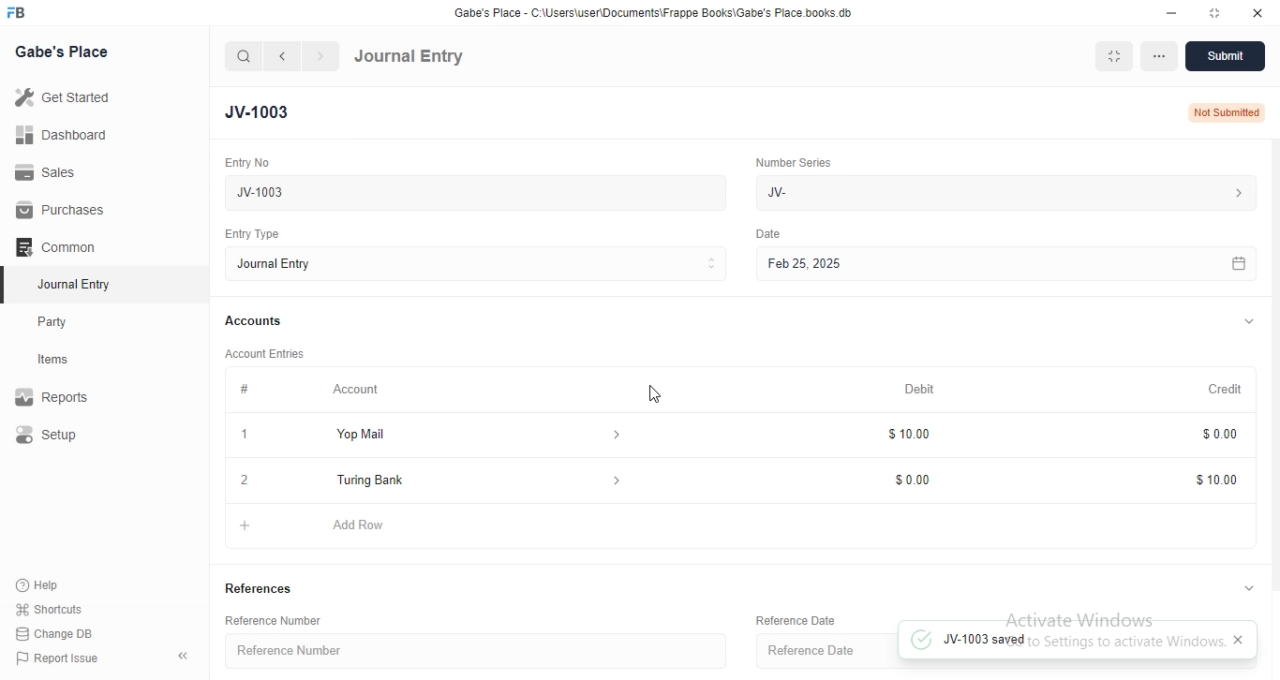 The image size is (1280, 680). Describe the element at coordinates (1226, 111) in the screenshot. I see `Draft` at that location.